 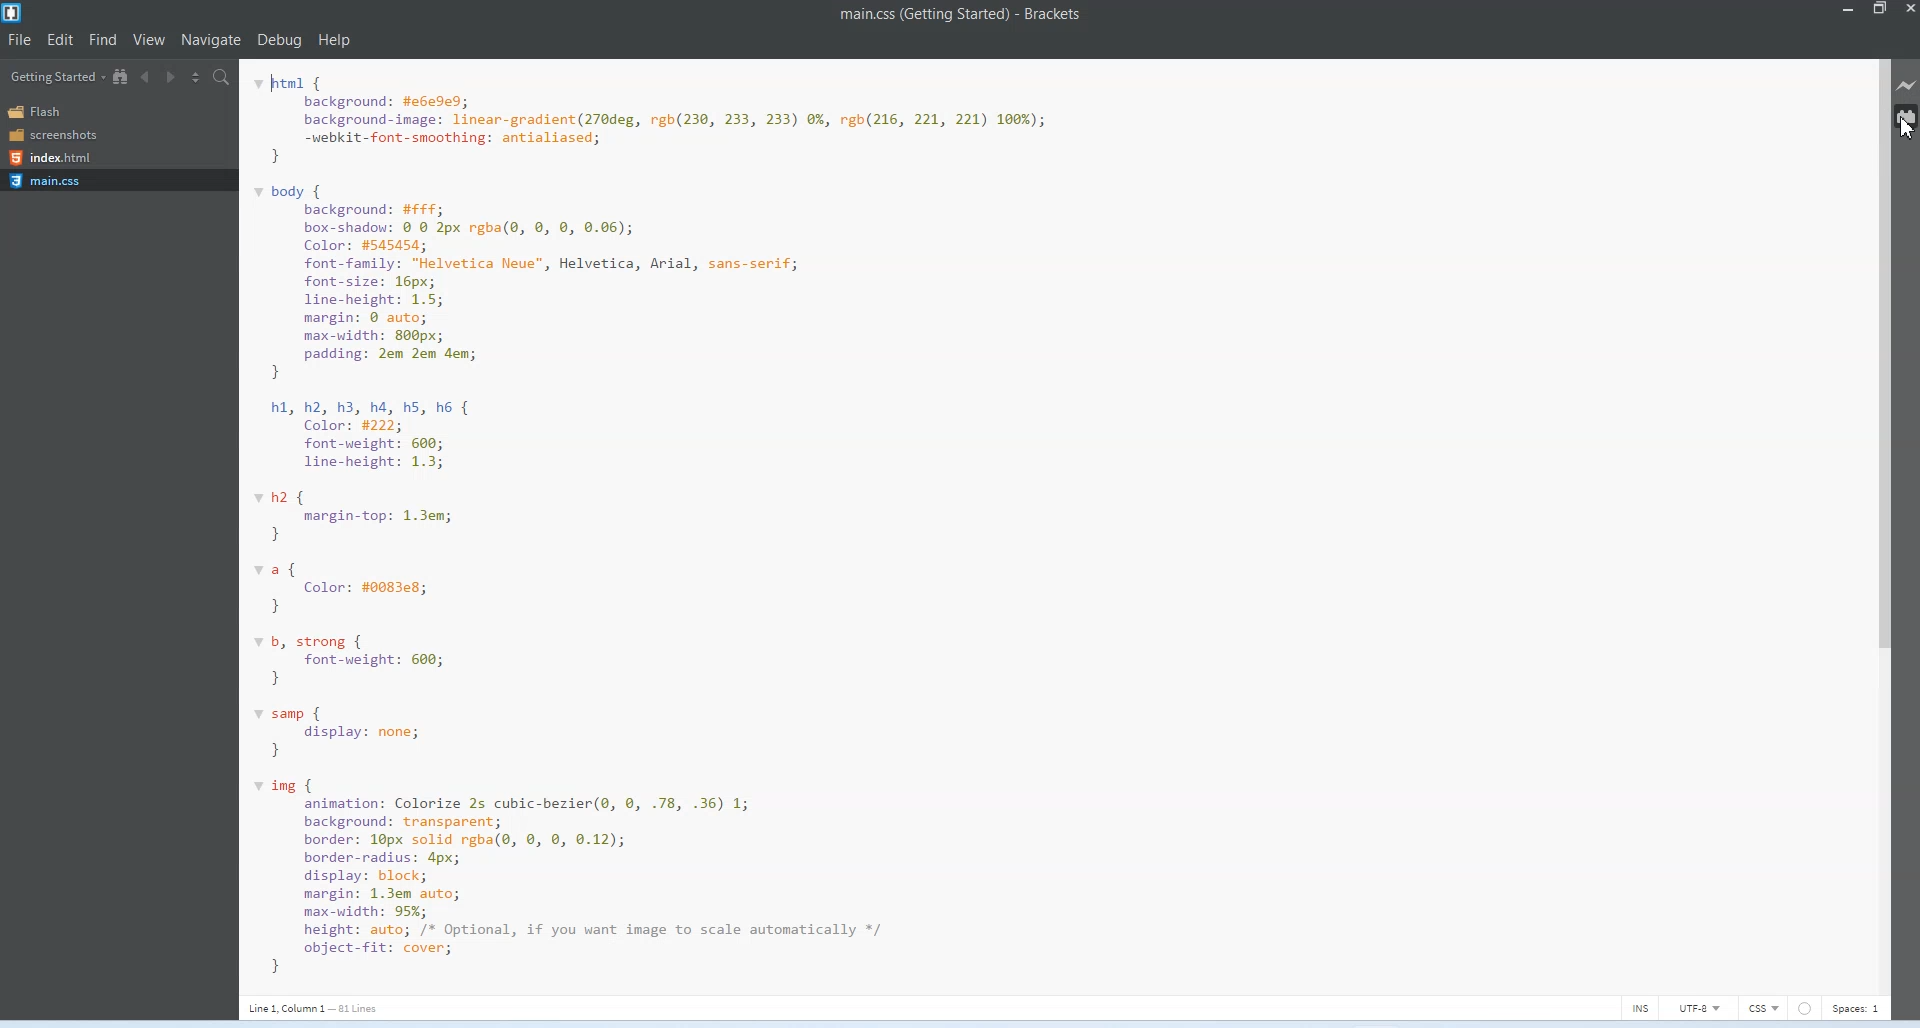 I want to click on Screenshots, so click(x=52, y=134).